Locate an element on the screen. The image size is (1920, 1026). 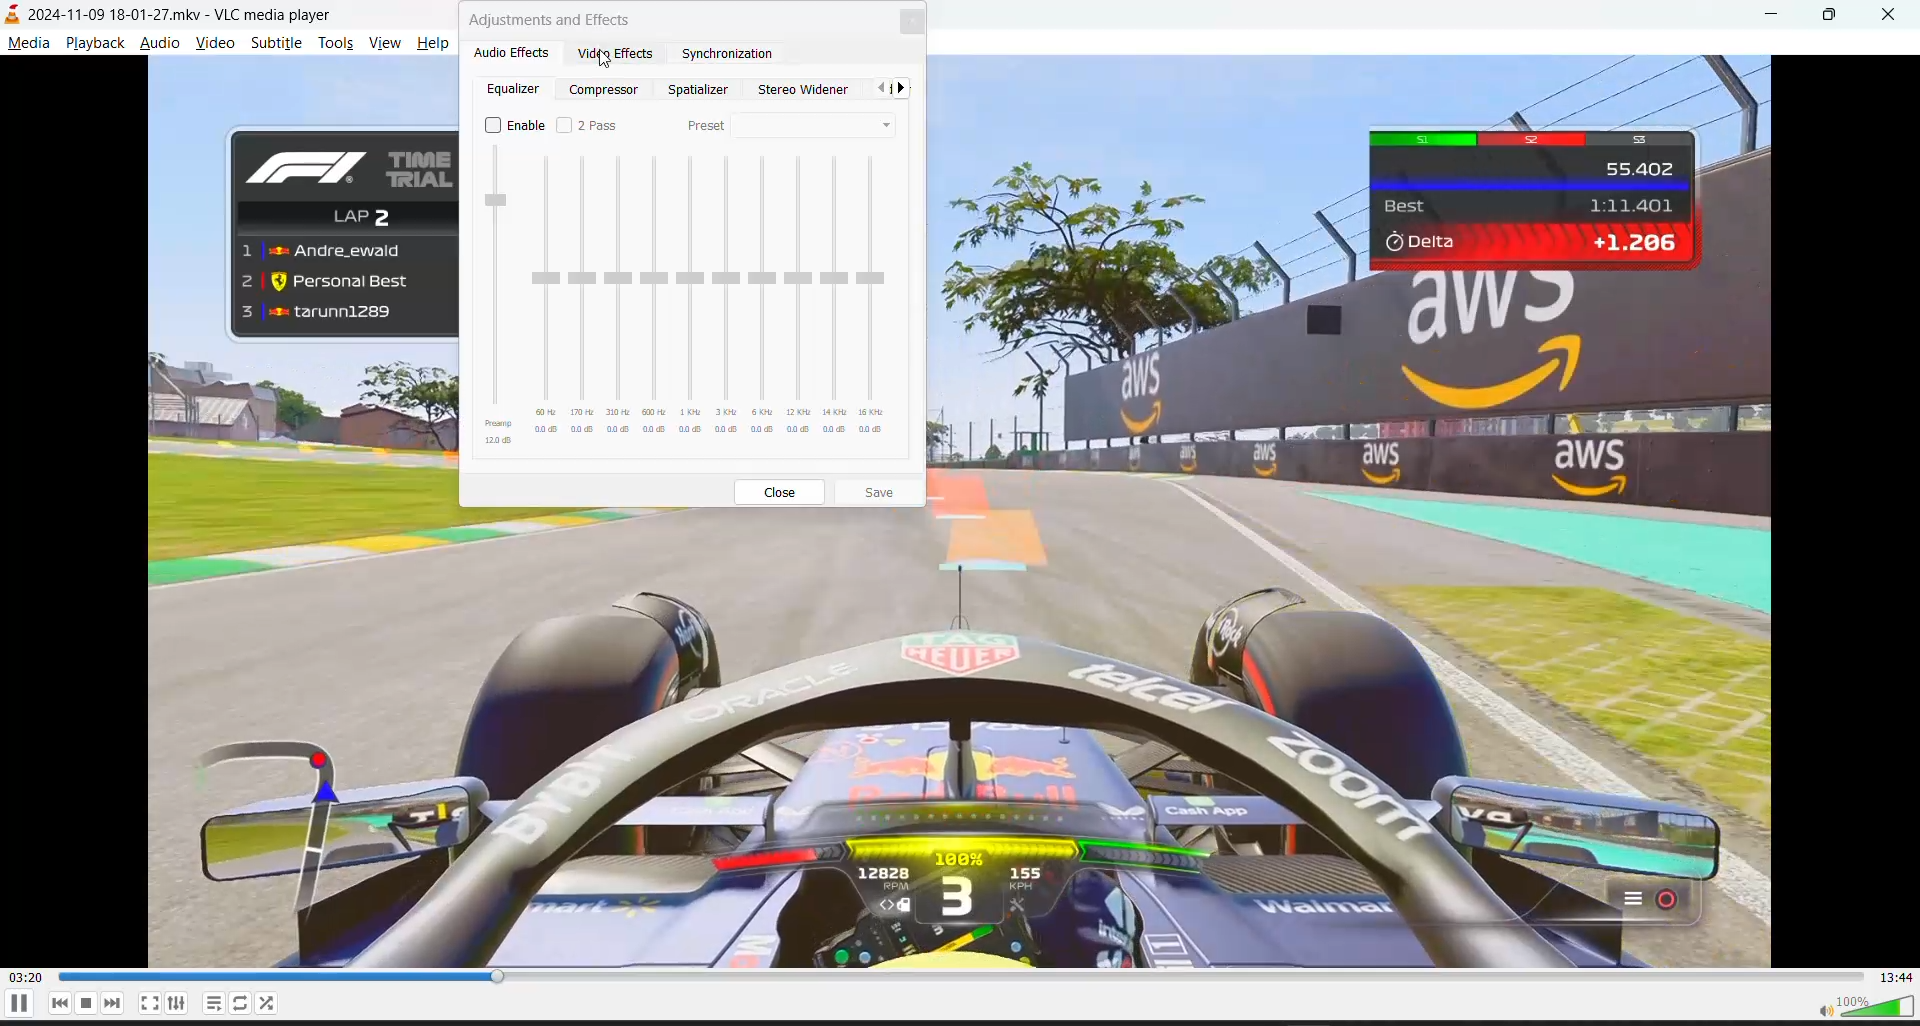
loop is located at coordinates (267, 1004).